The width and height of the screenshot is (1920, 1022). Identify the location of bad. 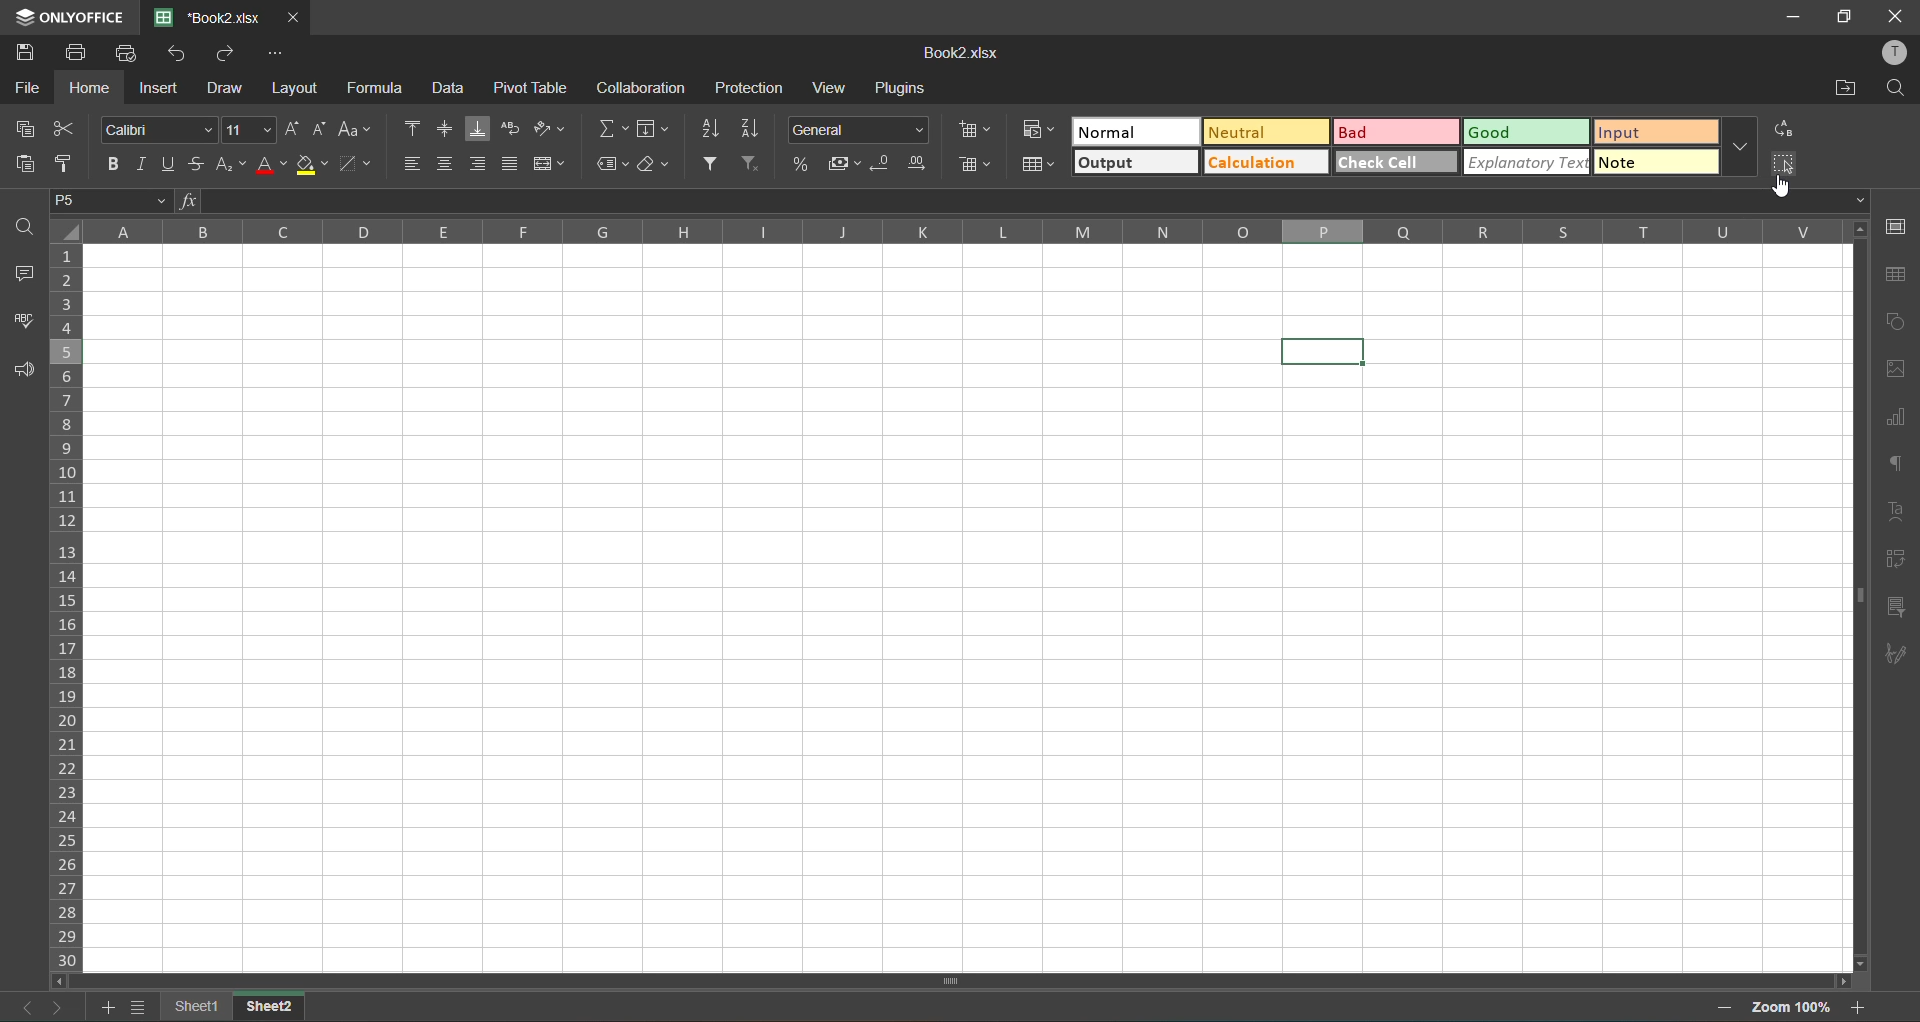
(1396, 132).